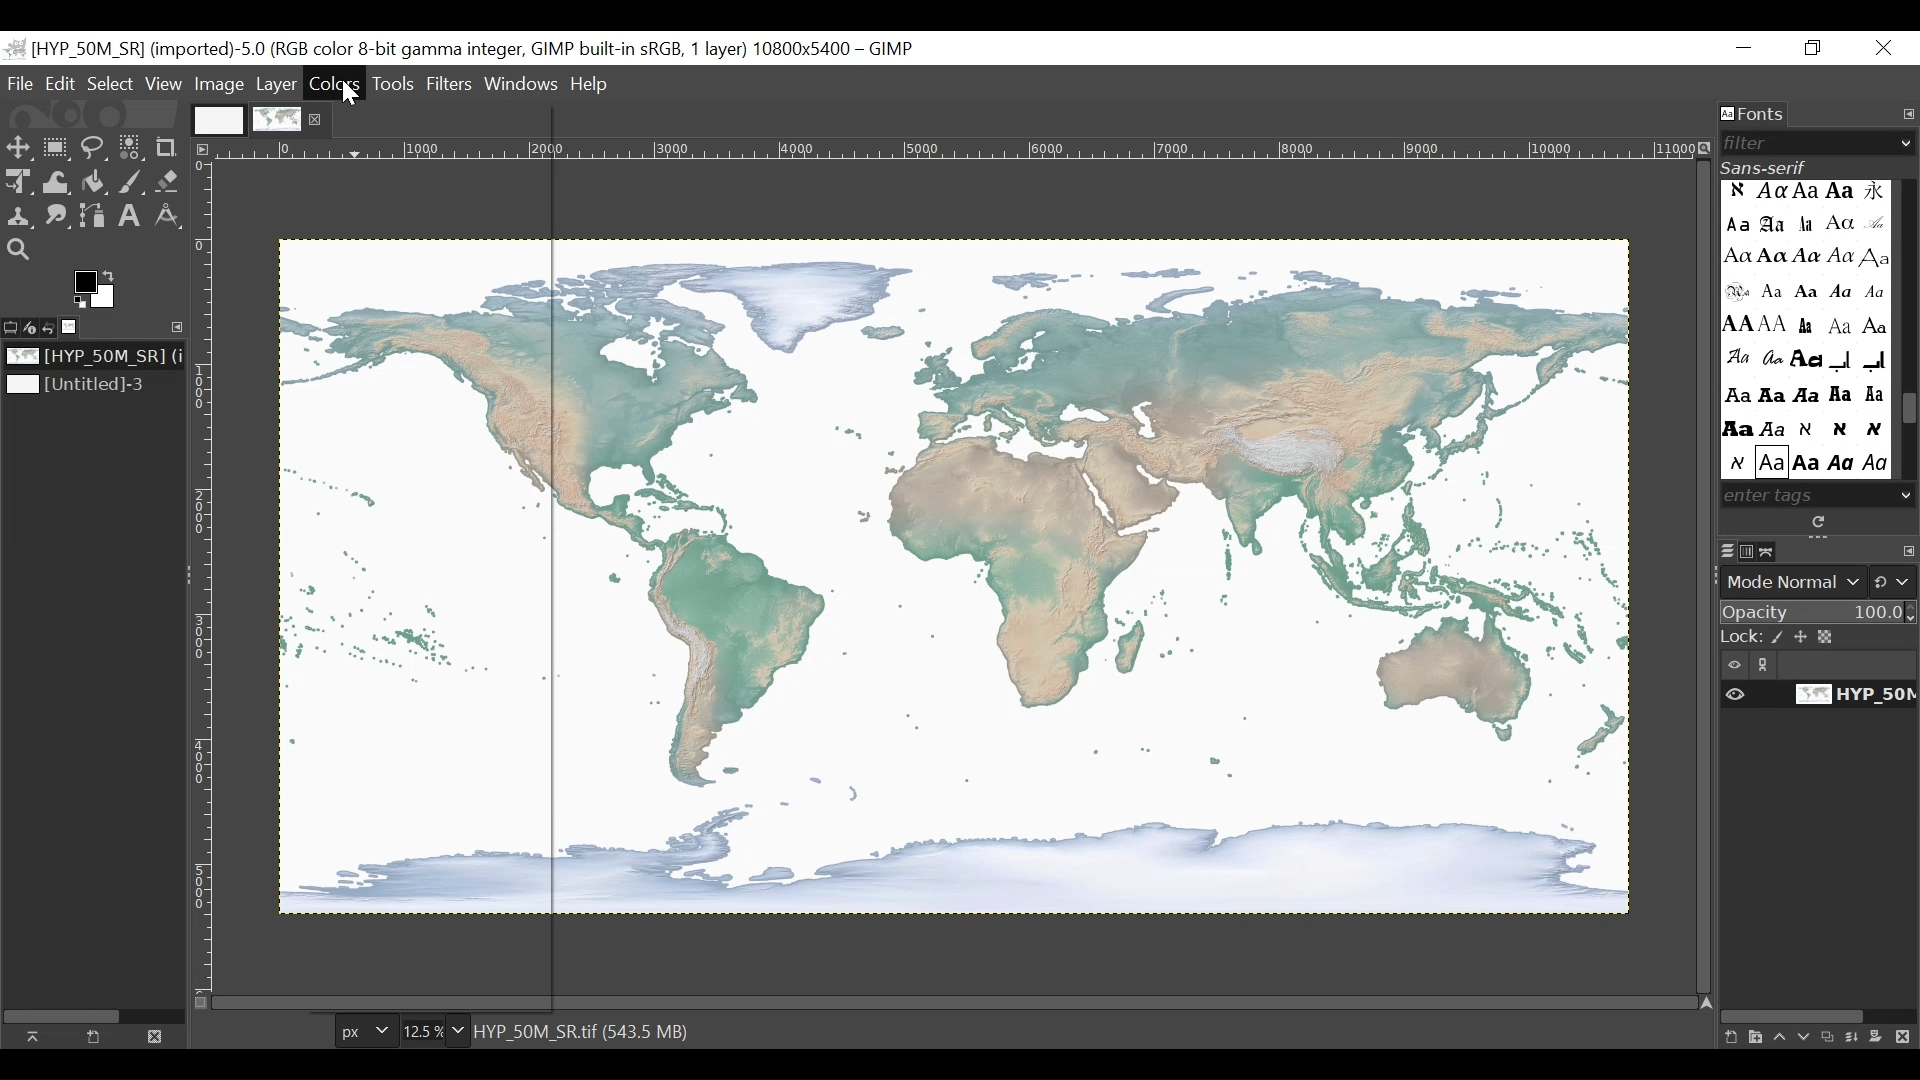  I want to click on Filters, so click(452, 83).